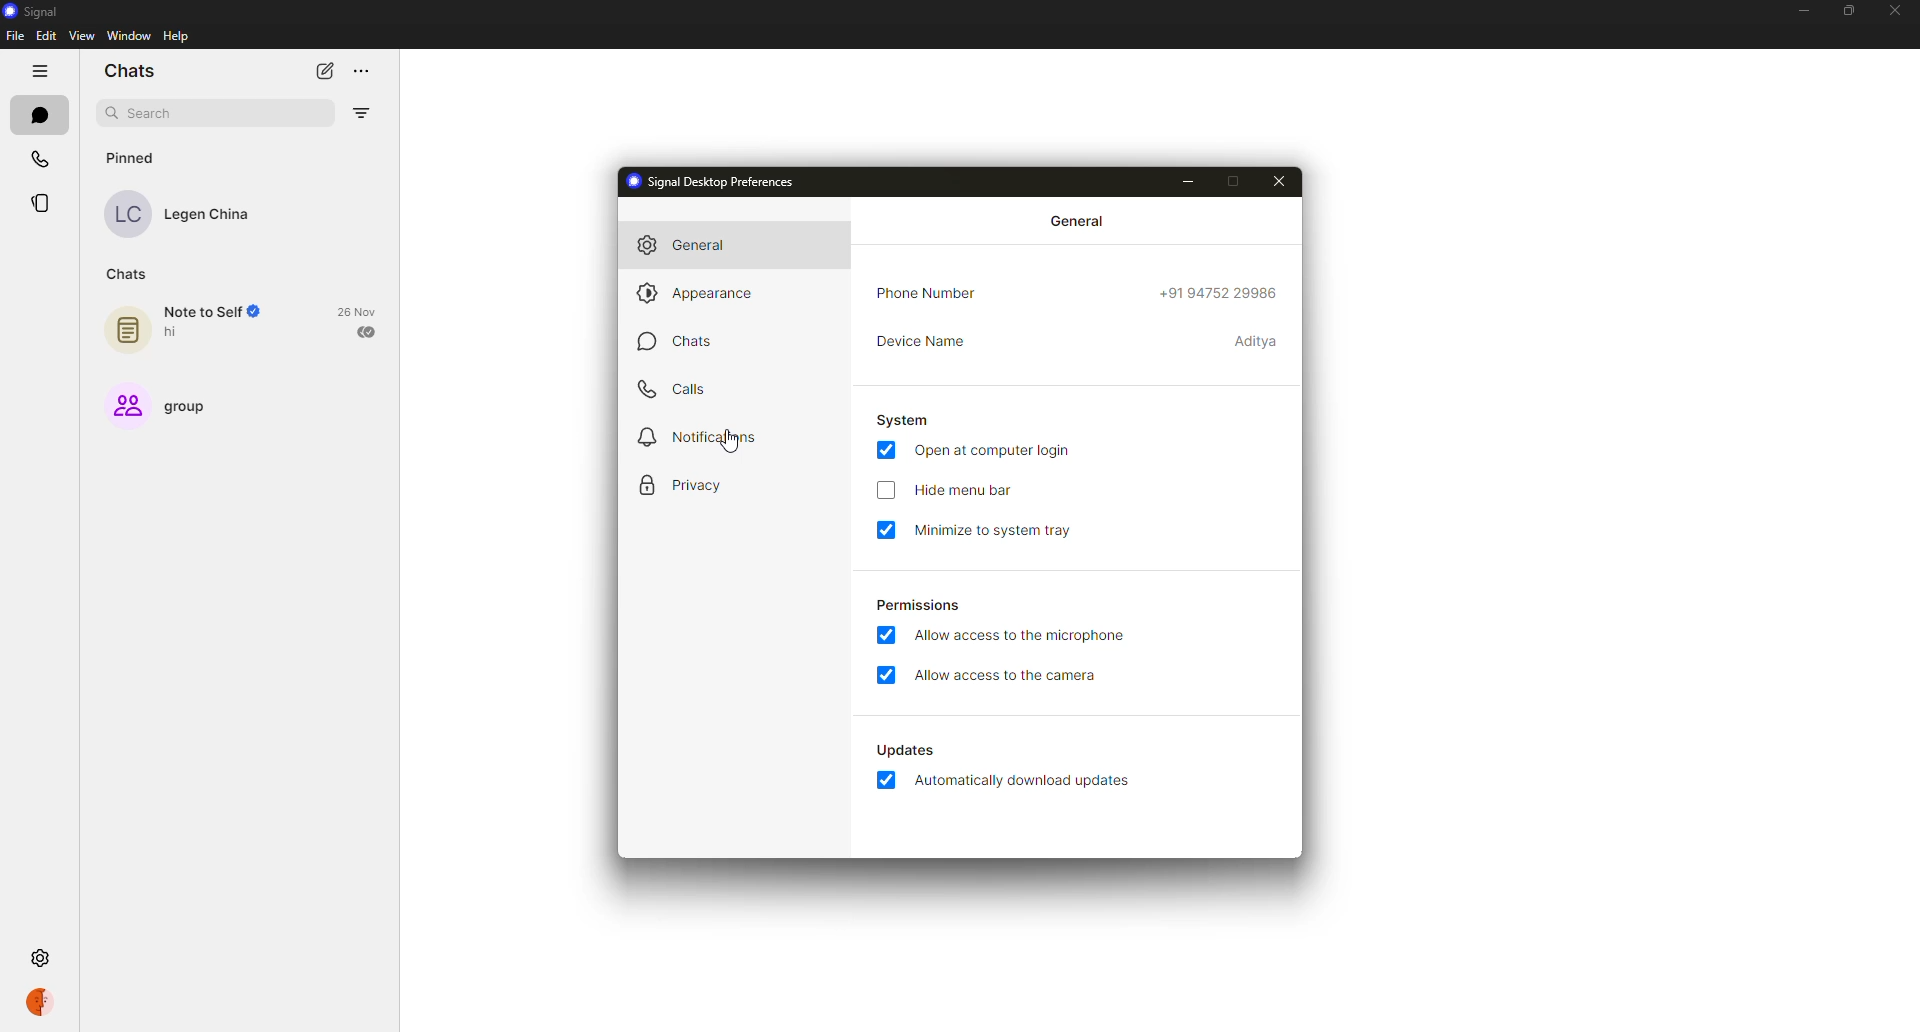 Image resolution: width=1920 pixels, height=1032 pixels. What do you see at coordinates (192, 213) in the screenshot?
I see `contact` at bounding box center [192, 213].